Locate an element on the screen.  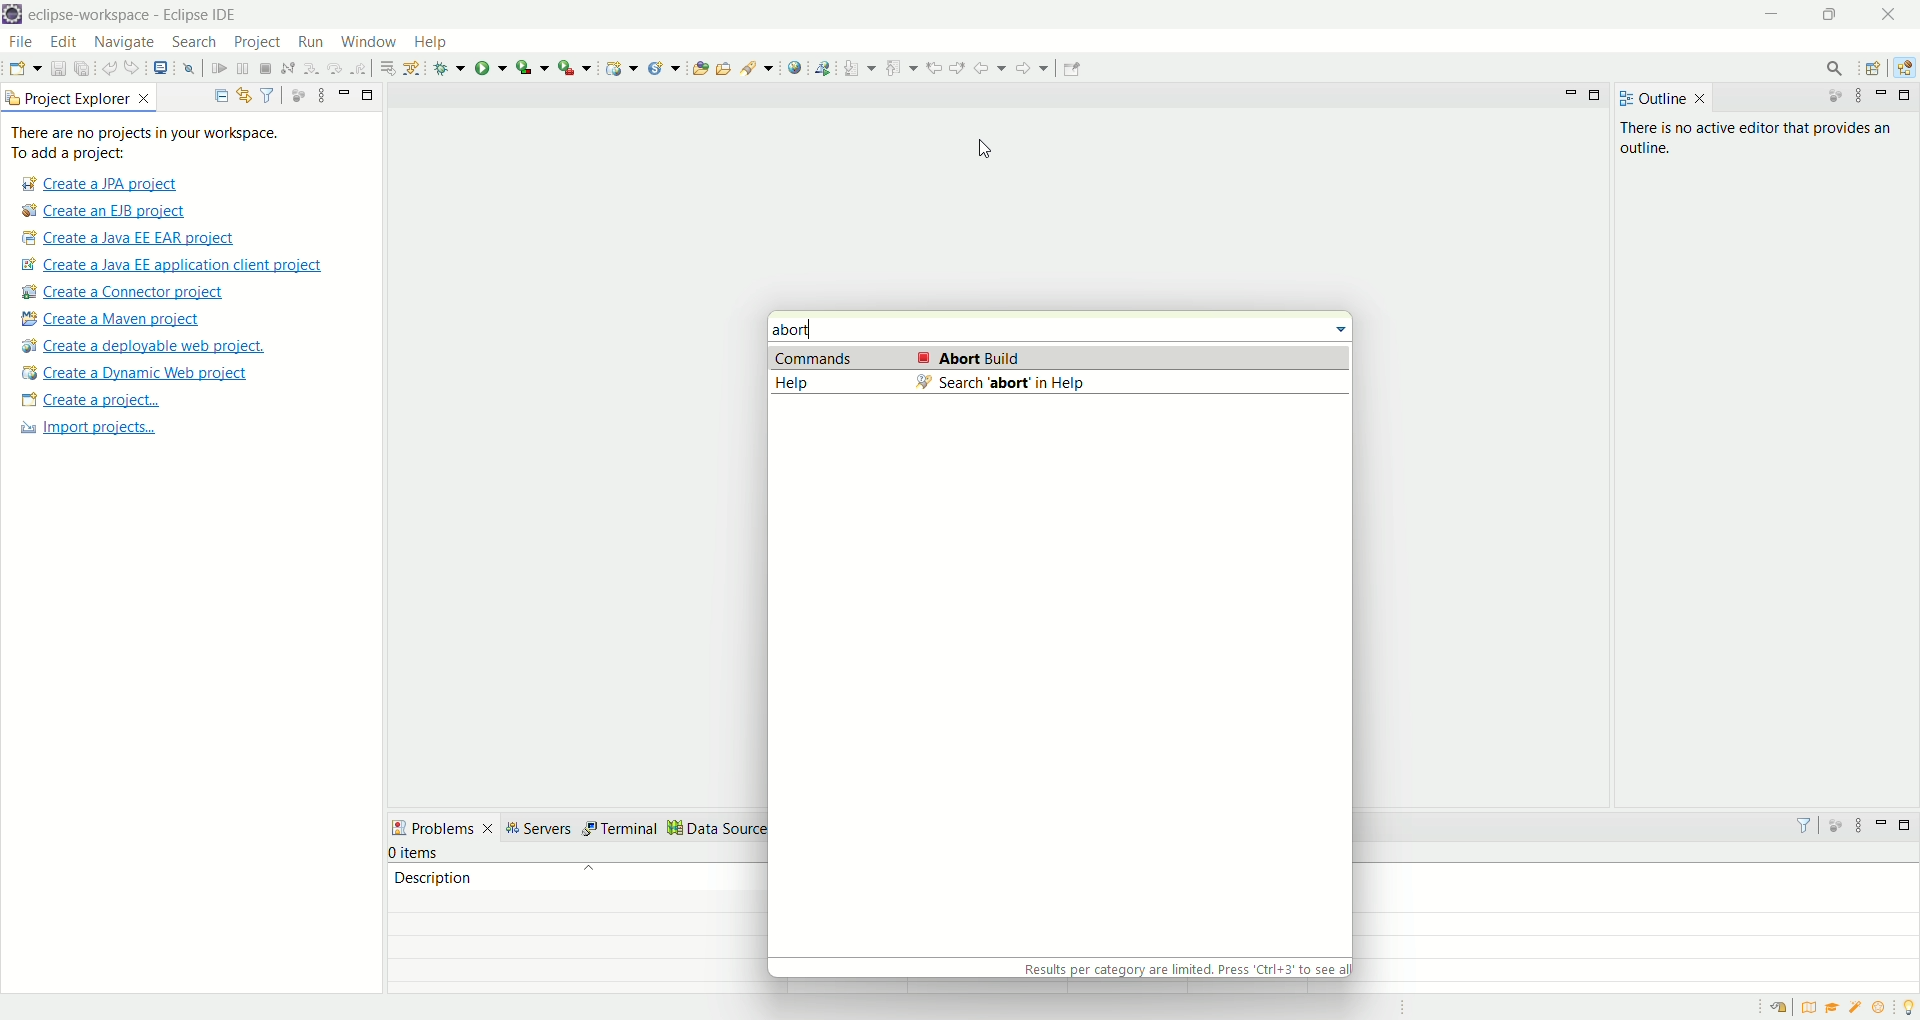
launch web service explorer is located at coordinates (826, 68).